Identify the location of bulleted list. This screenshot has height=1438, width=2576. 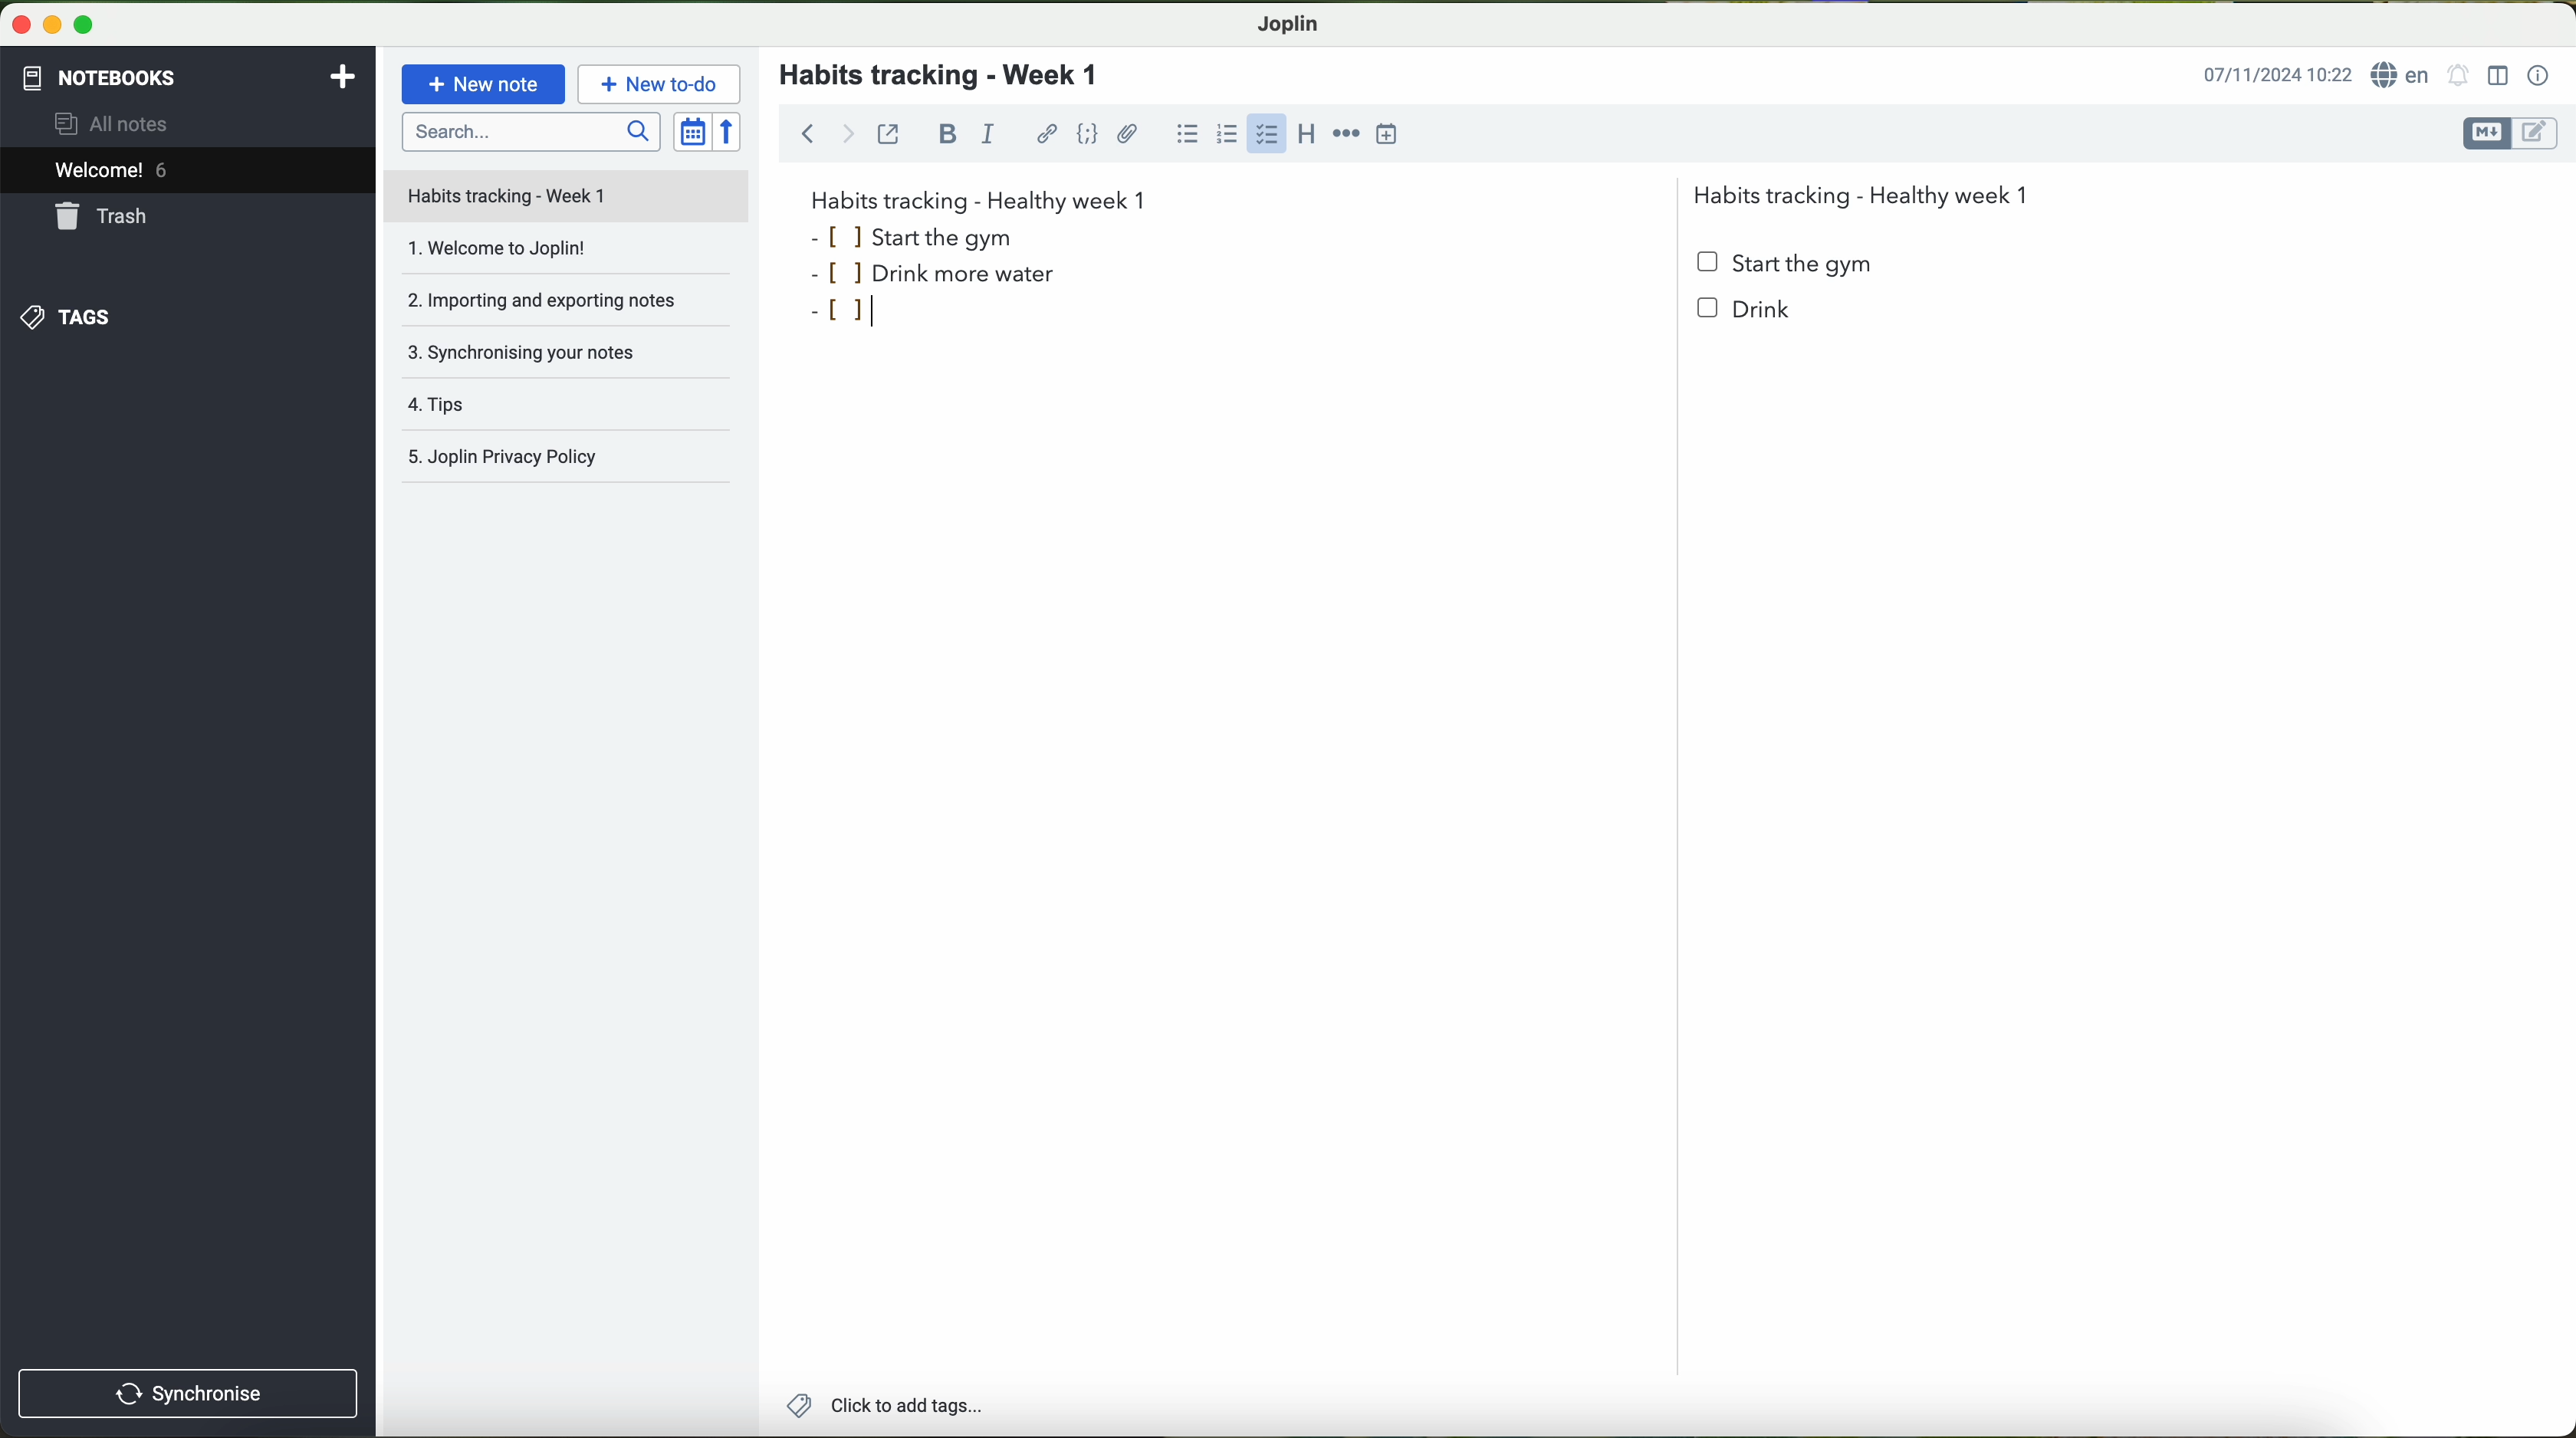
(1187, 133).